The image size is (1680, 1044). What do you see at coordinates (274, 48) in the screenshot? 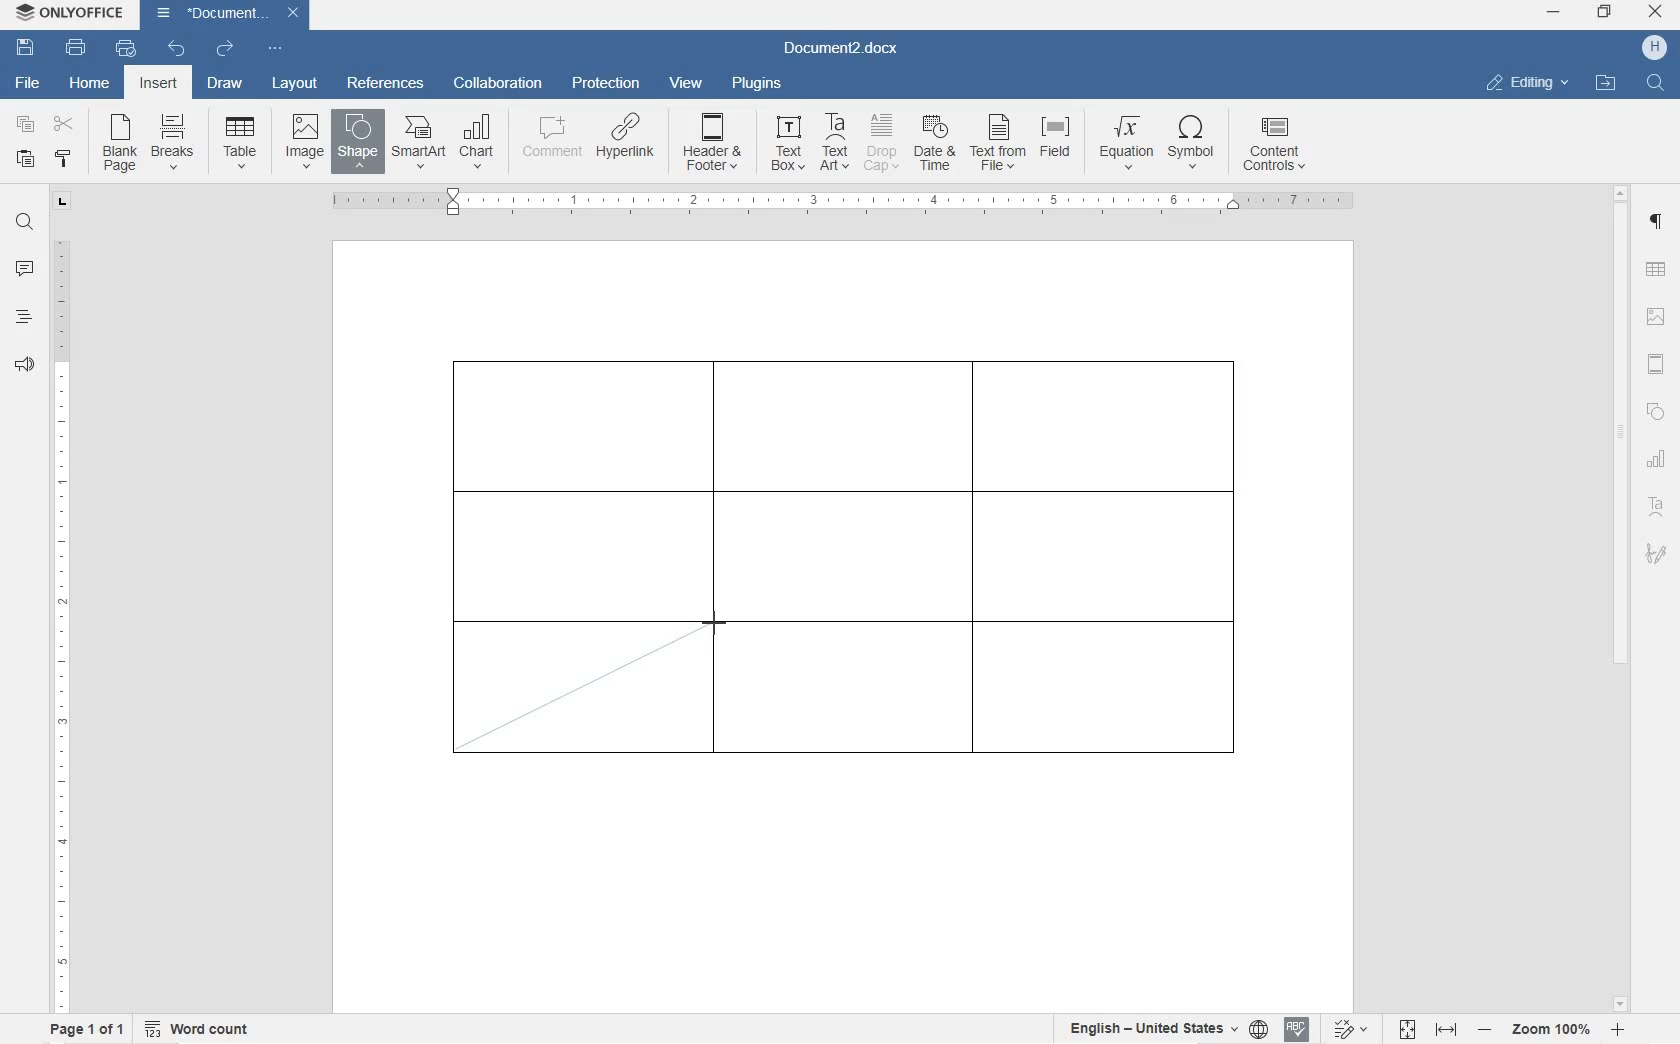
I see `customize quick access toolbar` at bounding box center [274, 48].